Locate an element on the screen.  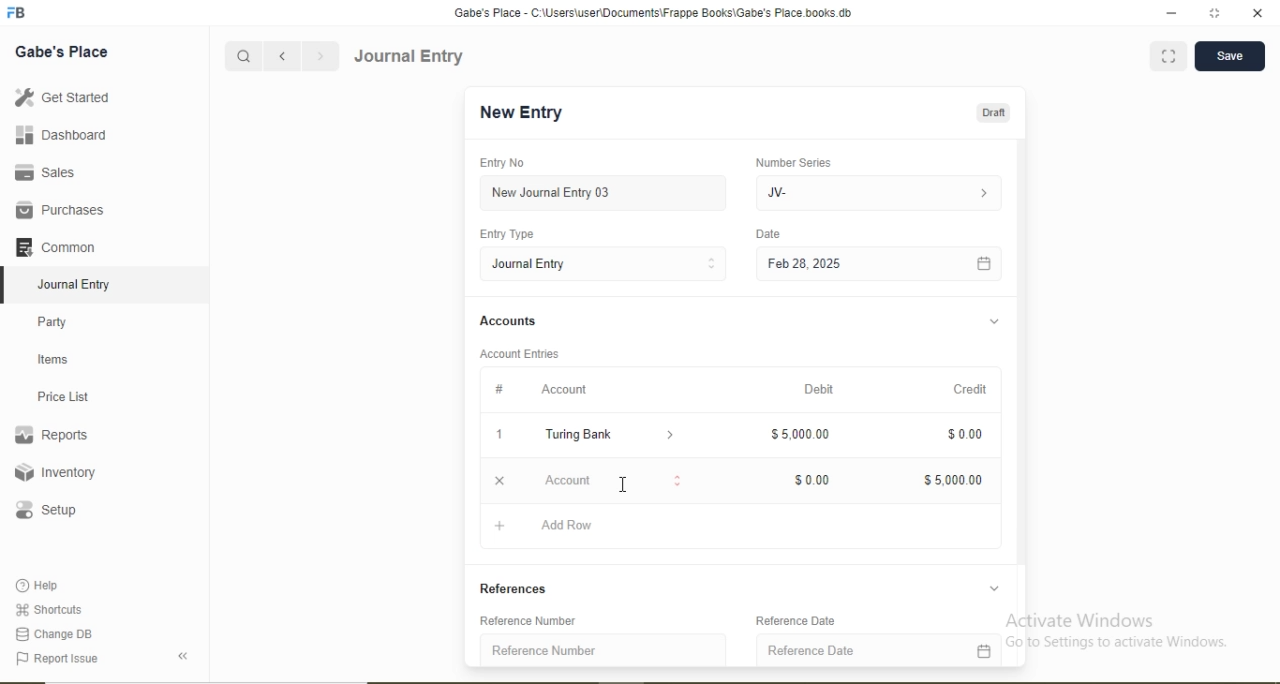
Accounts is located at coordinates (508, 320).